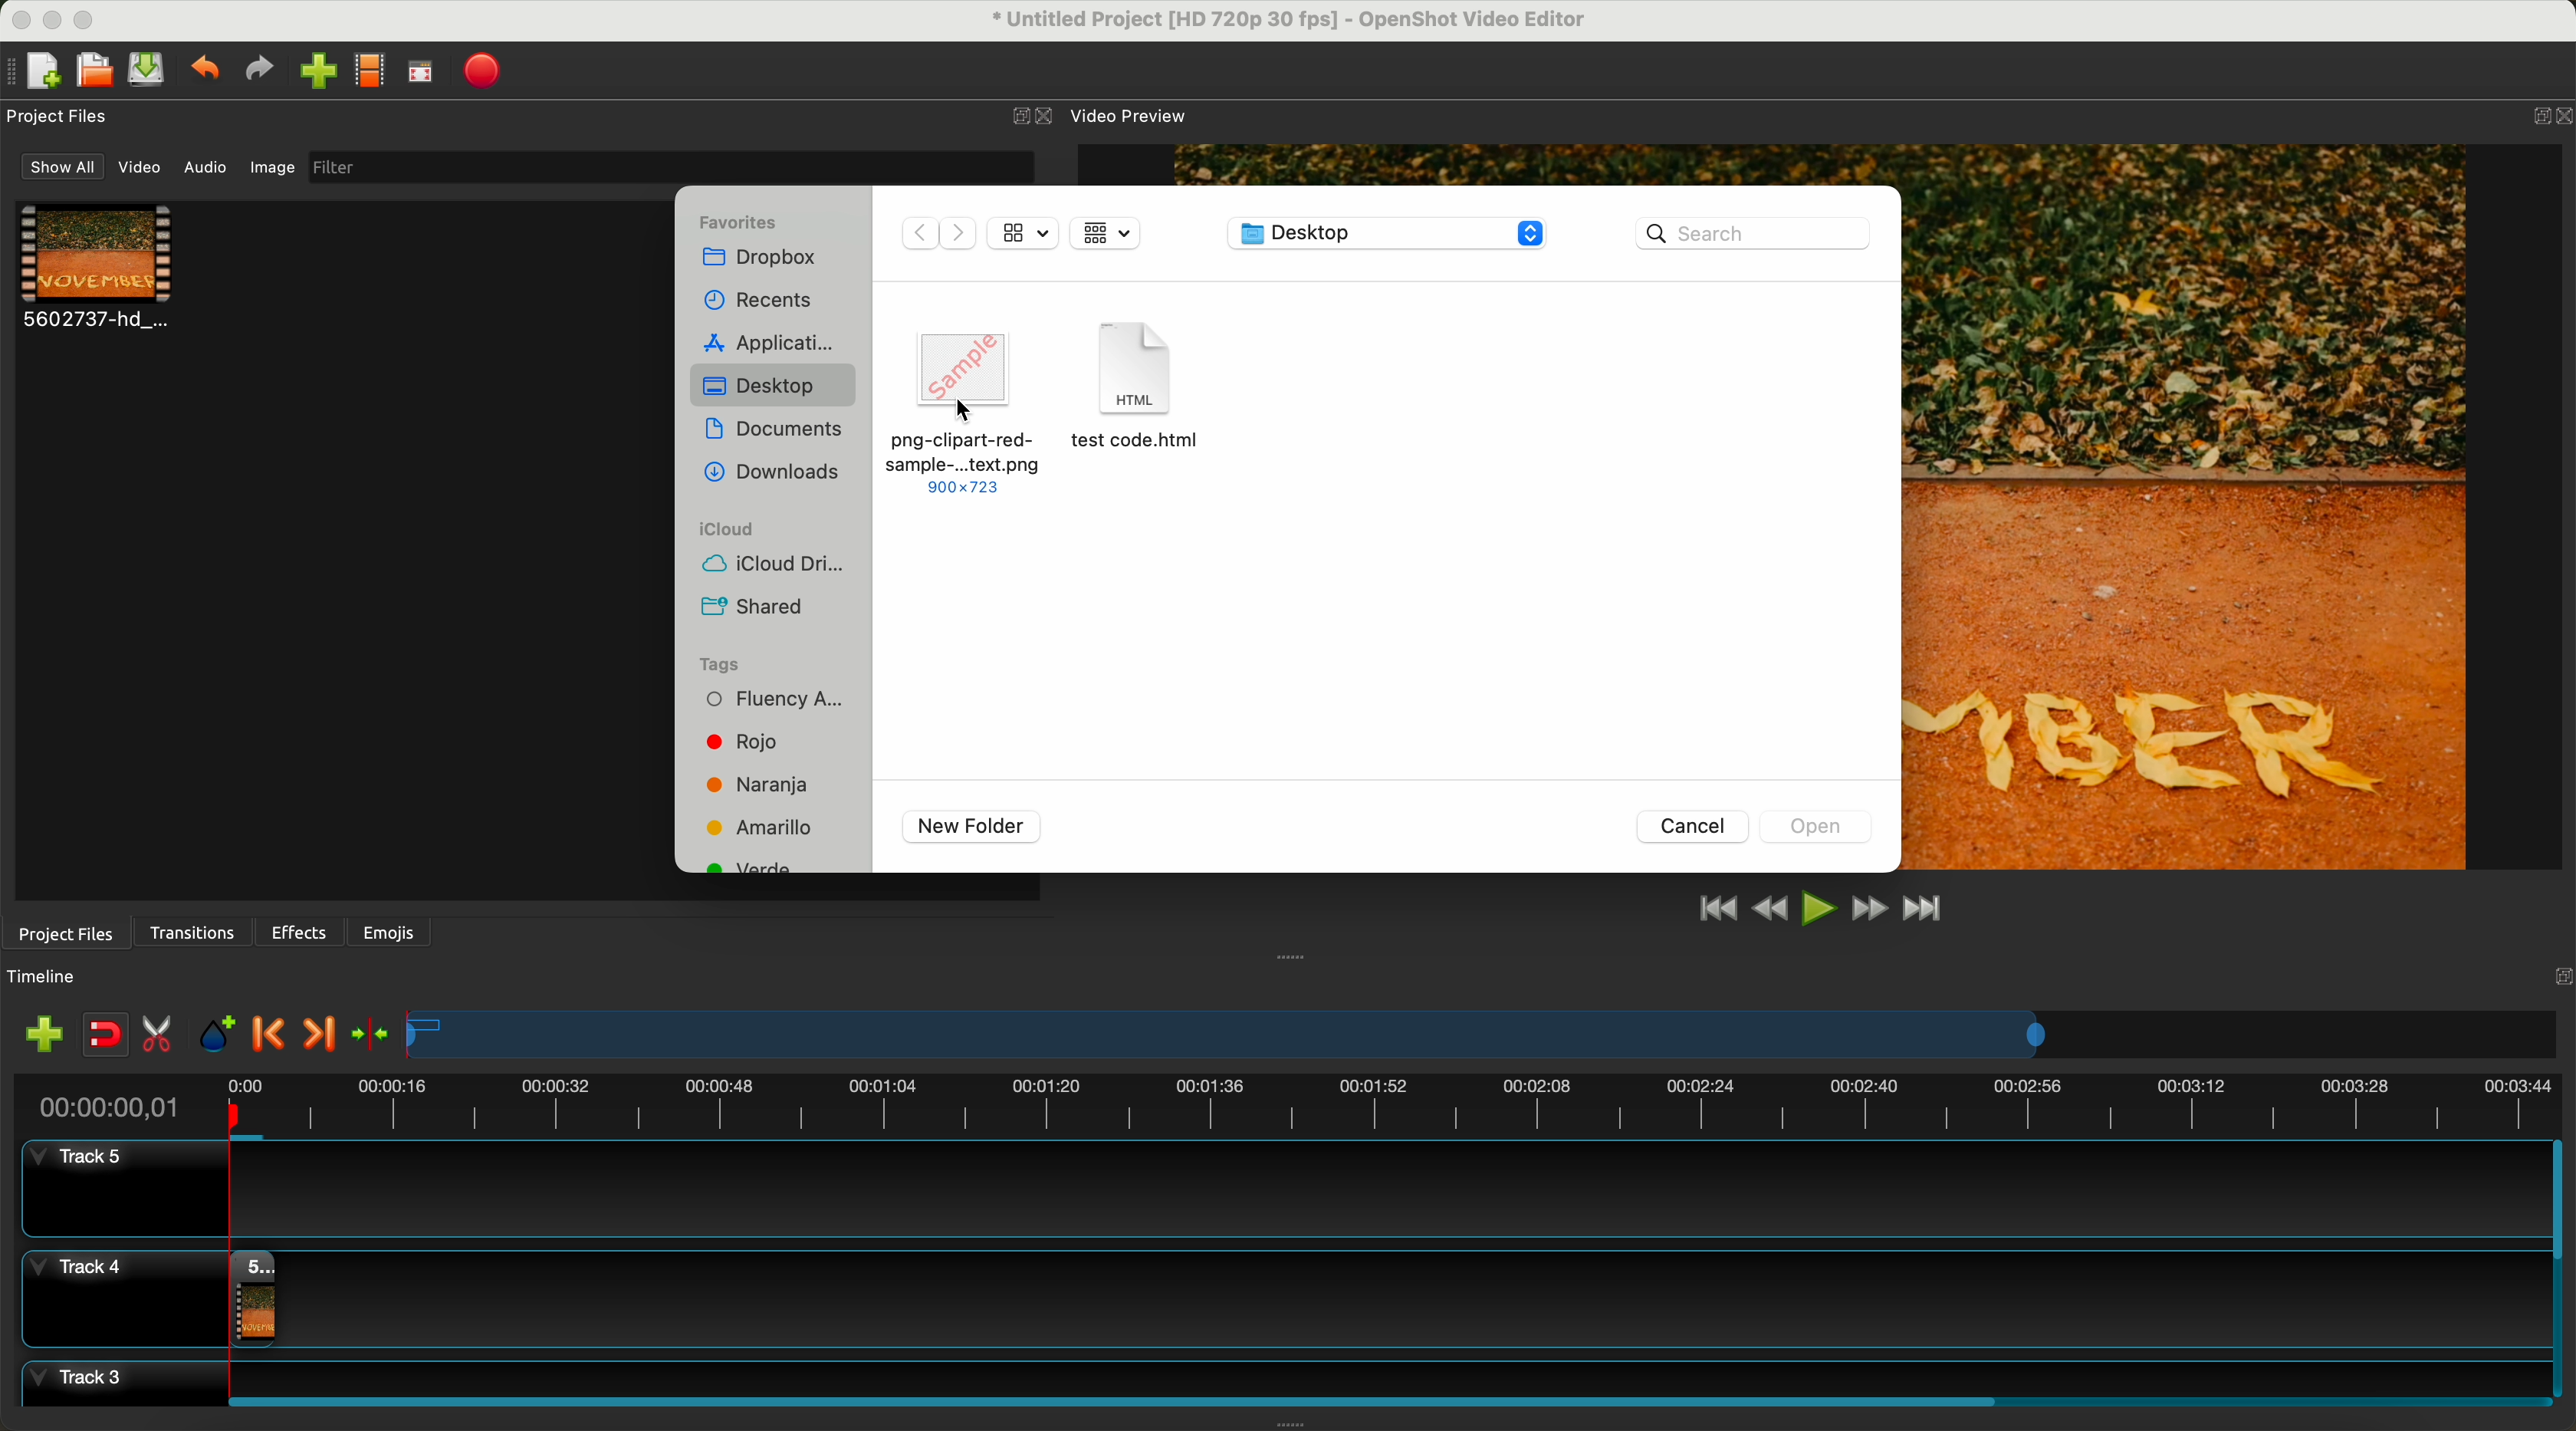  I want to click on redo, so click(264, 72).